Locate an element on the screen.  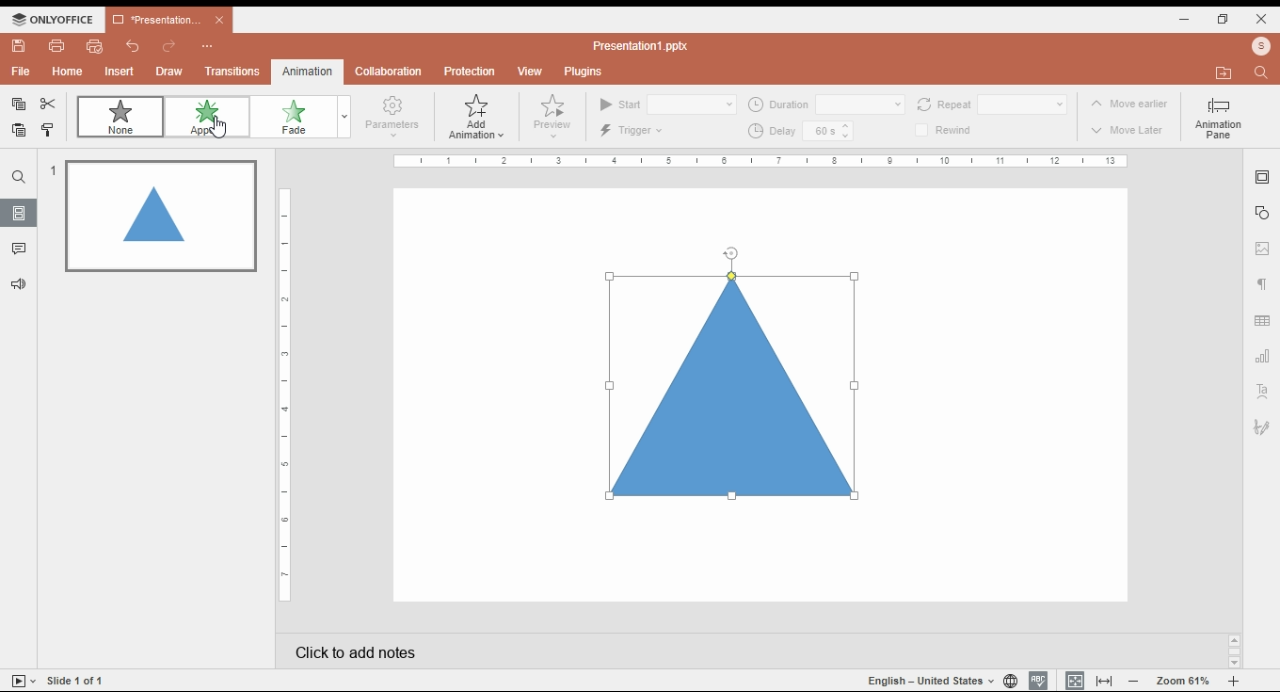
language is located at coordinates (933, 679).